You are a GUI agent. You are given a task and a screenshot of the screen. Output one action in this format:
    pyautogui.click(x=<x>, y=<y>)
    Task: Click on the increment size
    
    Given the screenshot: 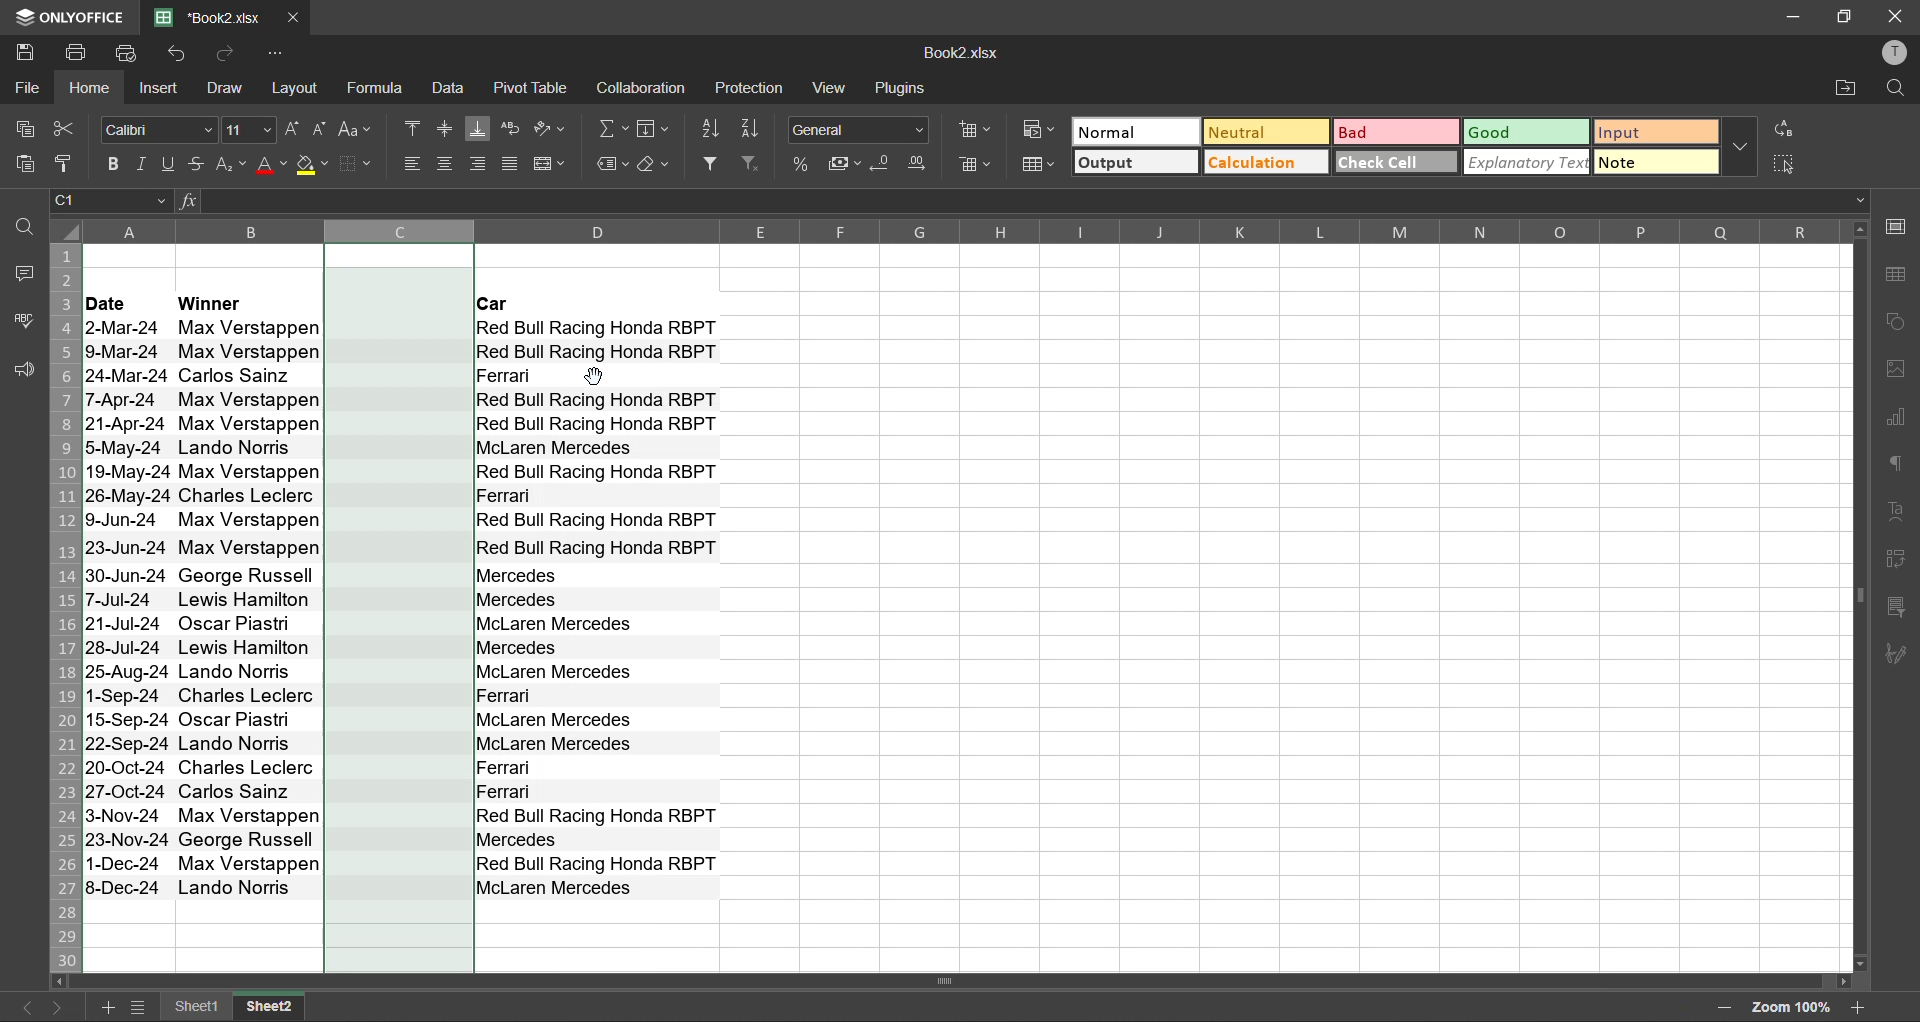 What is the action you would take?
    pyautogui.click(x=296, y=129)
    